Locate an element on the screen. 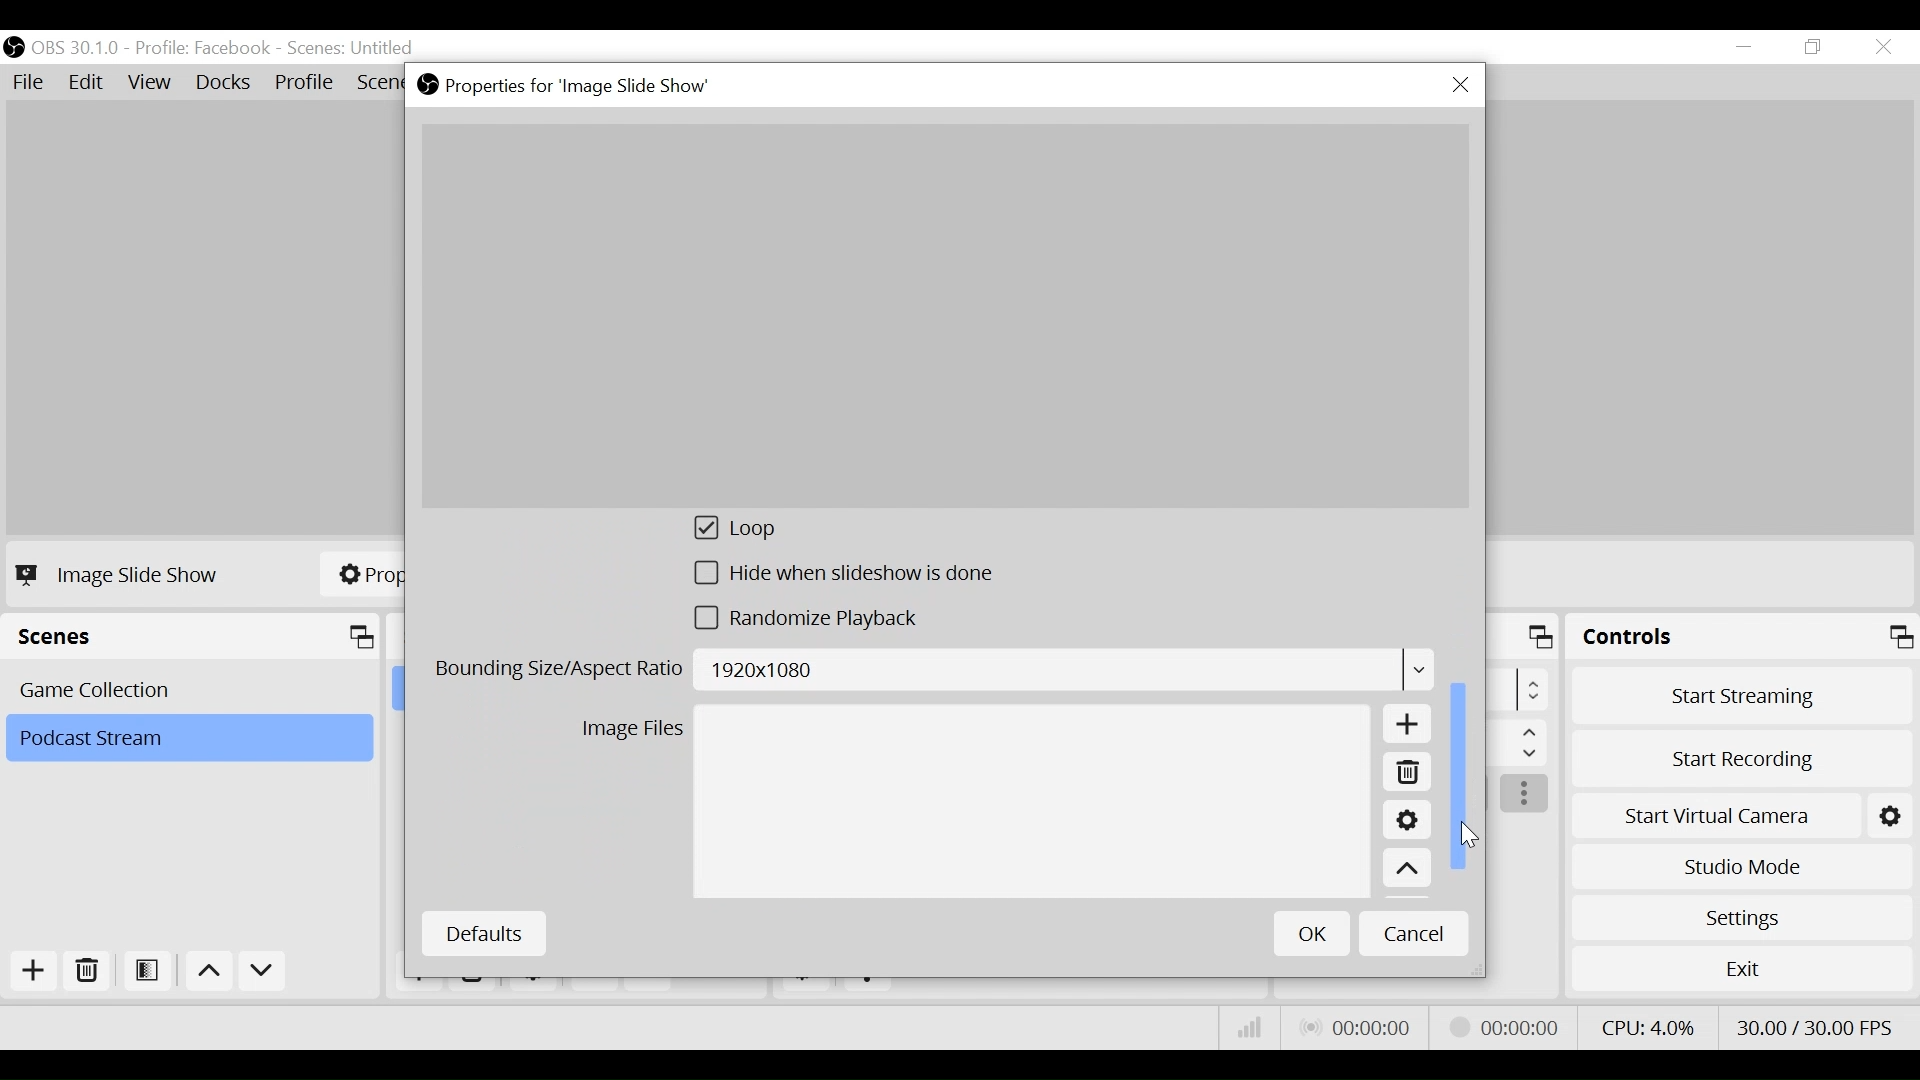 This screenshot has width=1920, height=1080. Close is located at coordinates (1460, 86).